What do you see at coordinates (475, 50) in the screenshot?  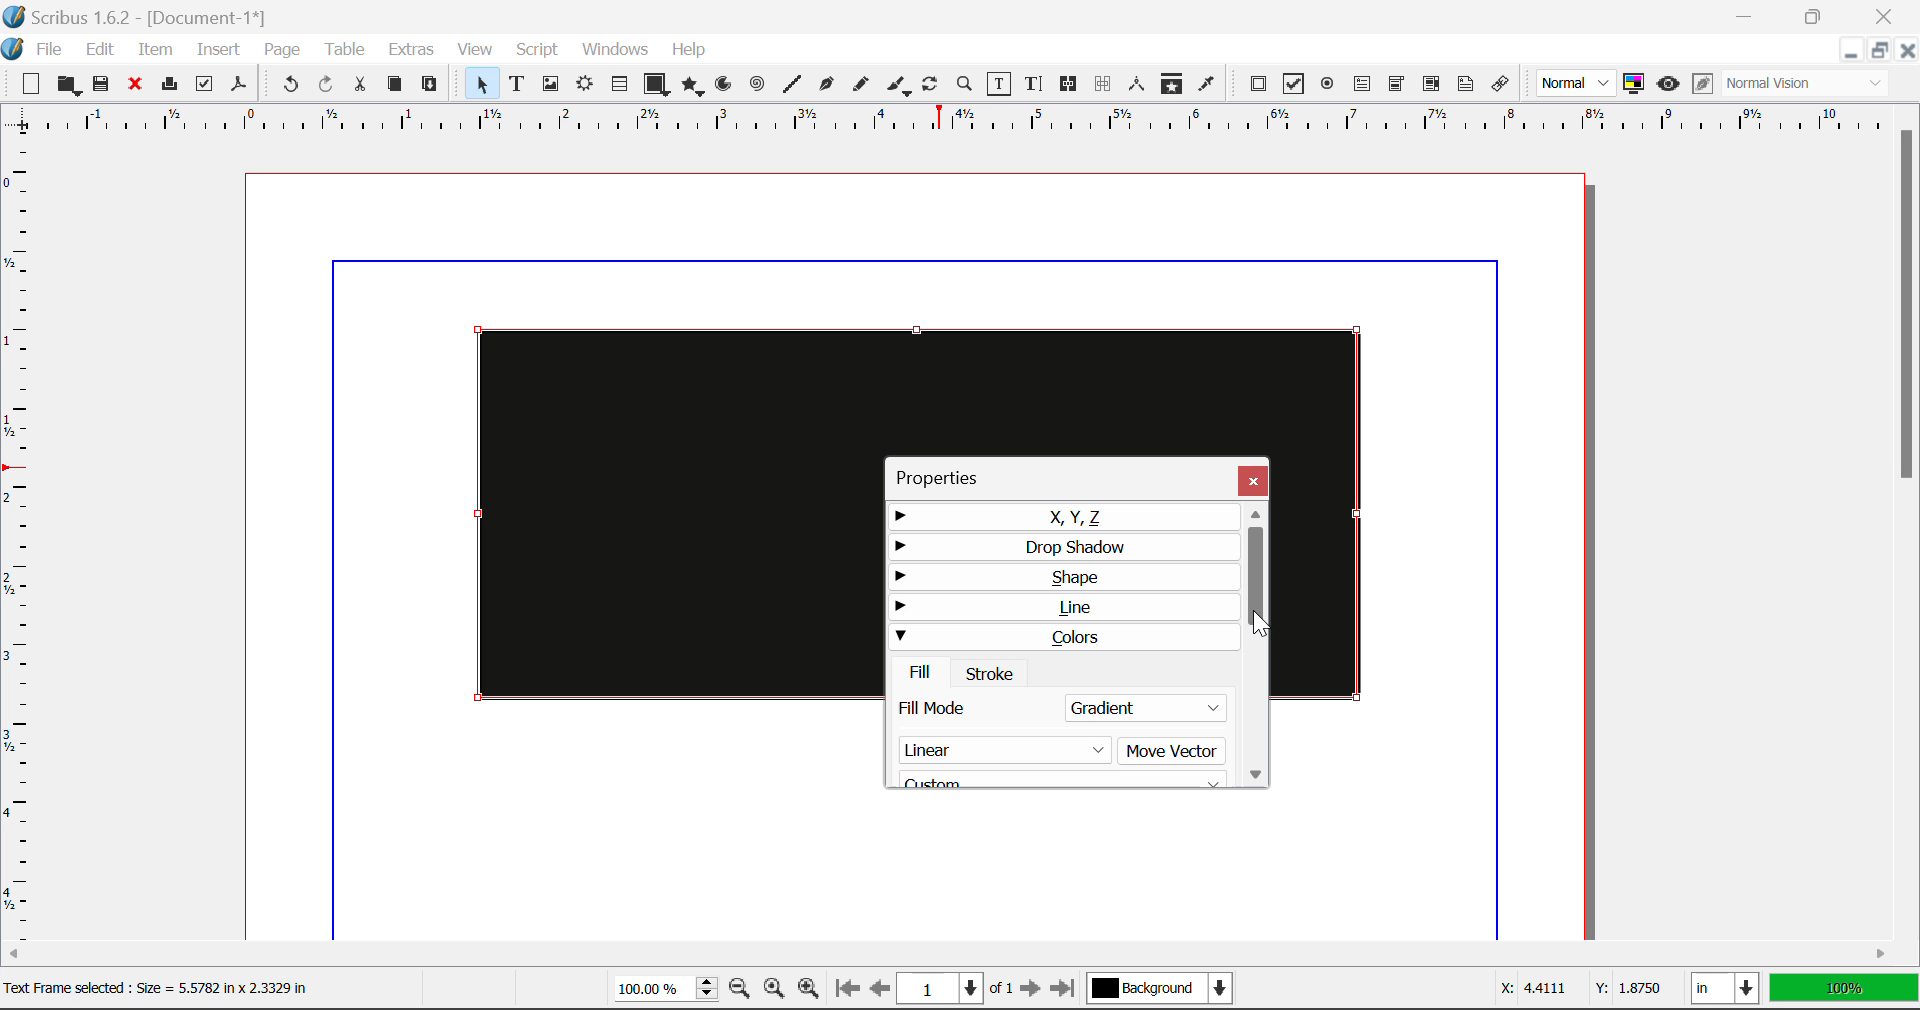 I see `View` at bounding box center [475, 50].